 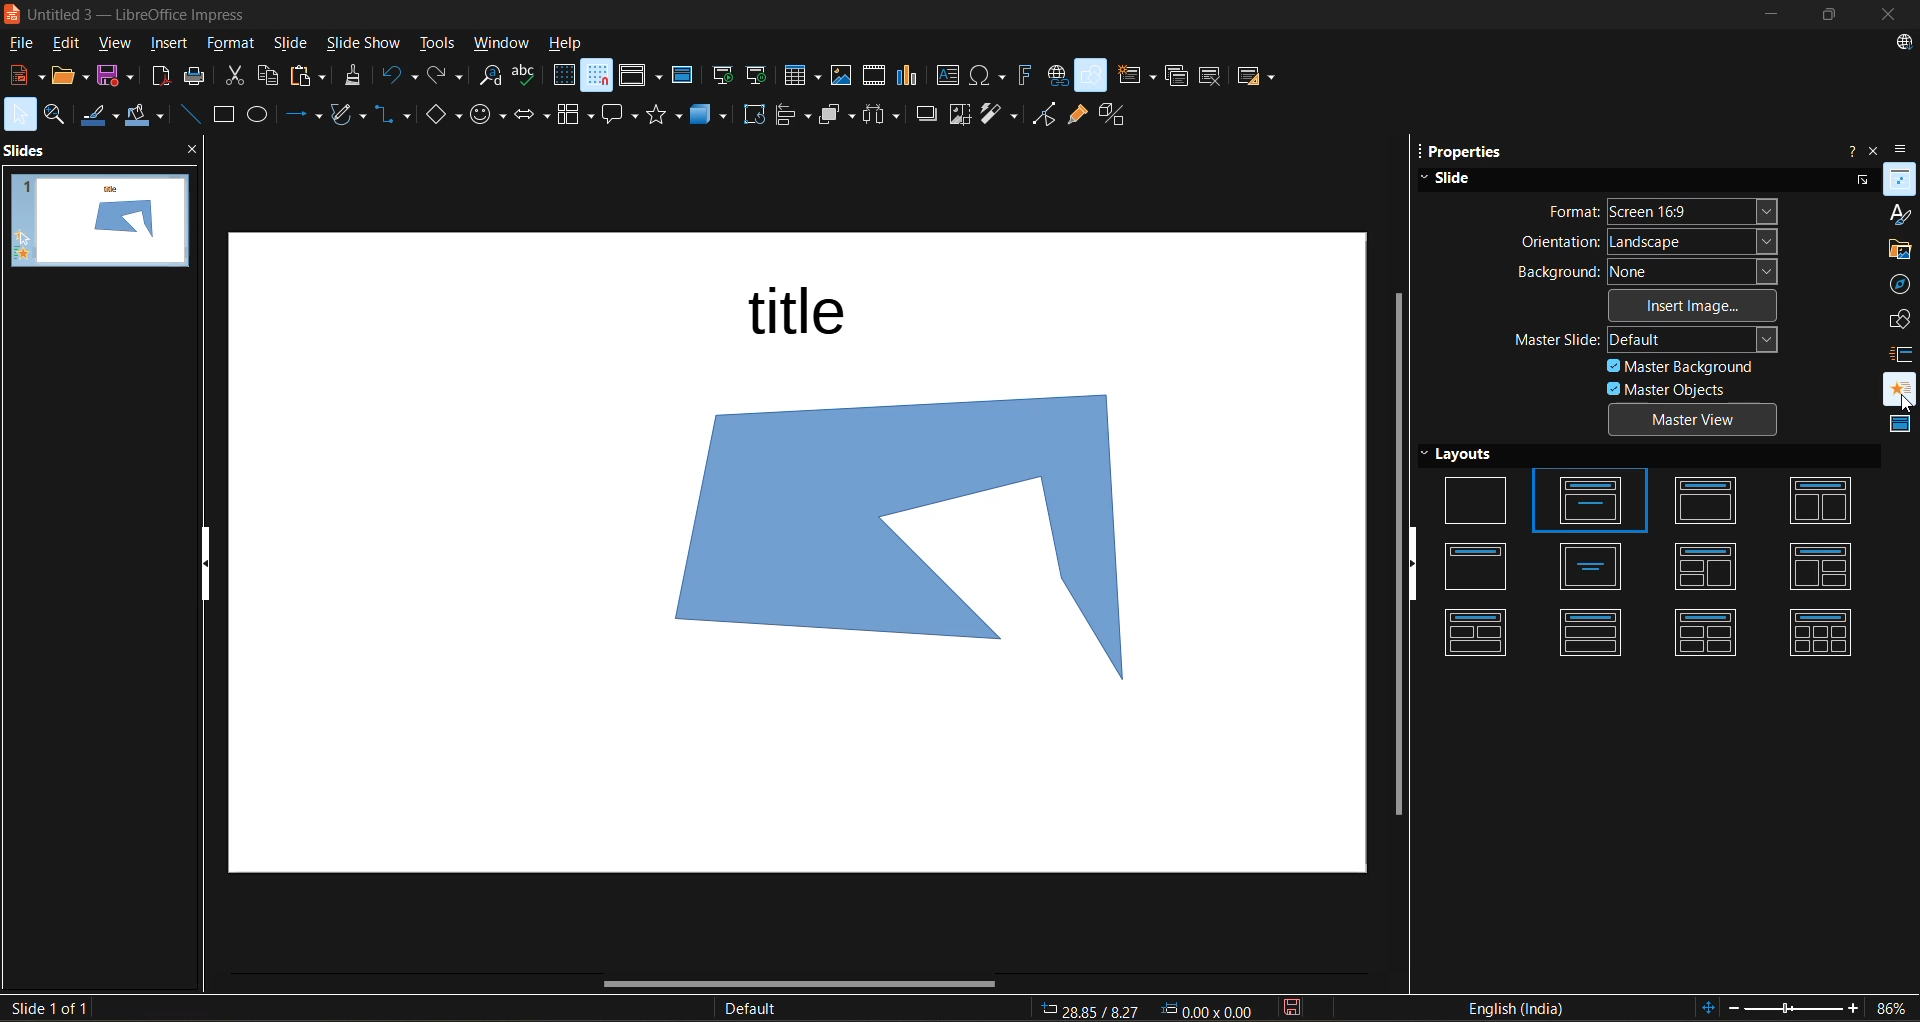 I want to click on slides, so click(x=110, y=220).